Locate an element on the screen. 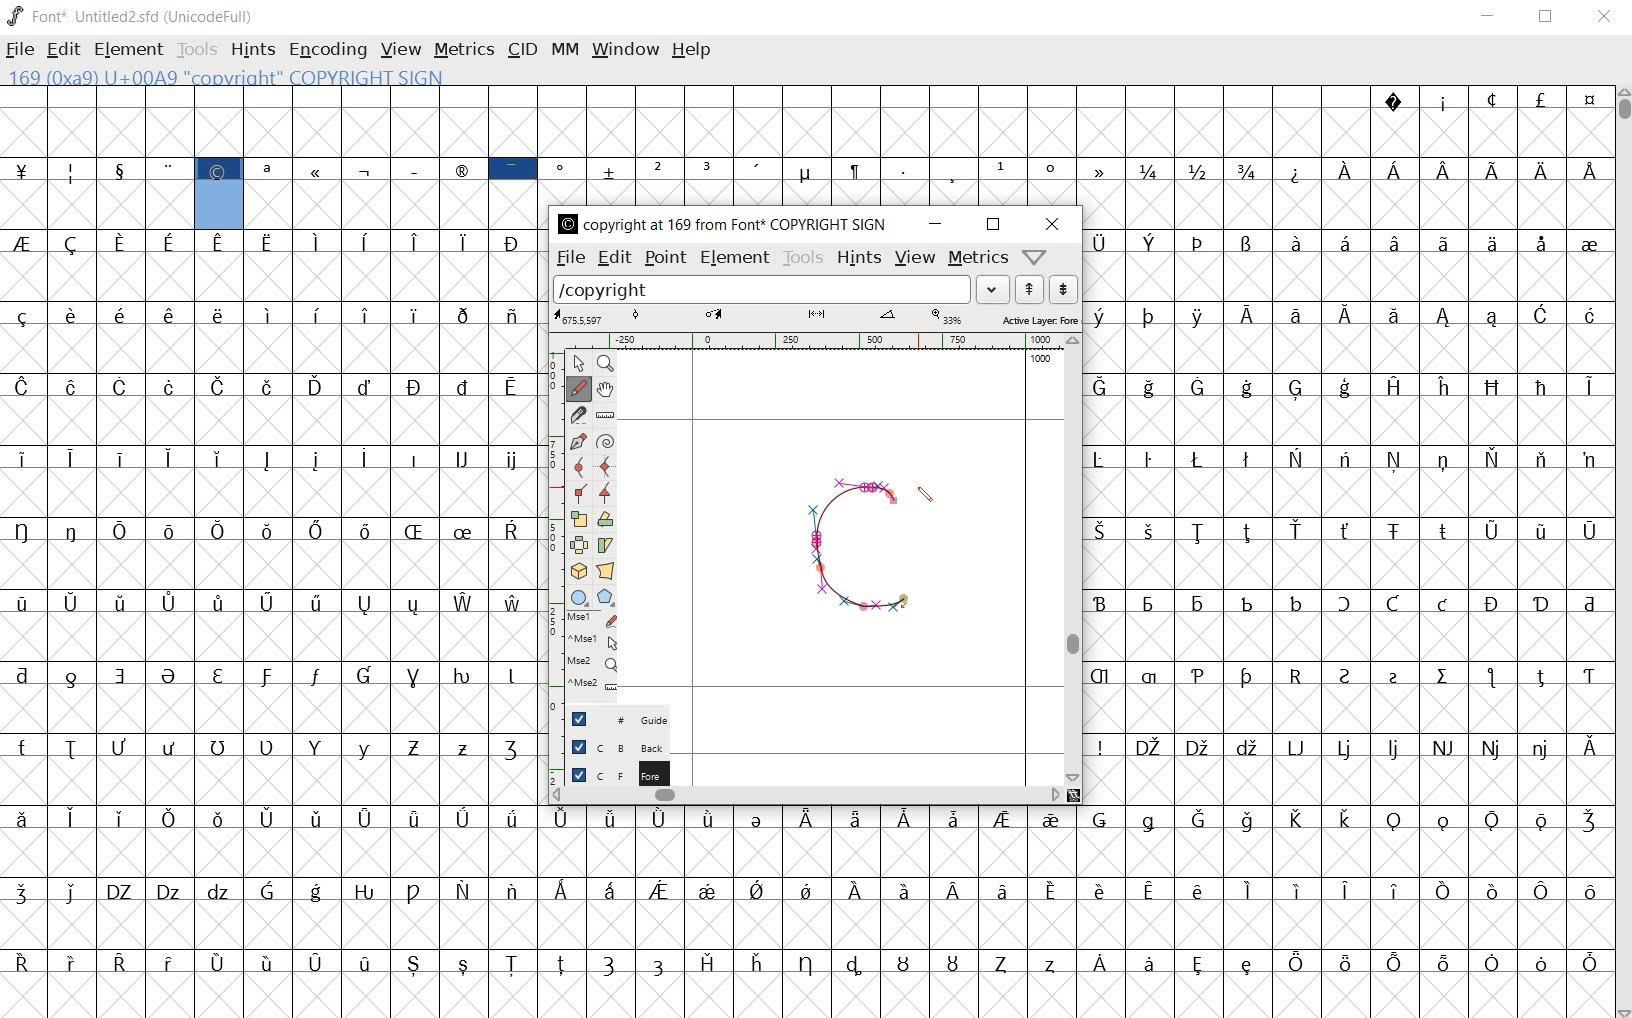 The width and height of the screenshot is (1632, 1018). show the previous word on the list is located at coordinates (1062, 289).